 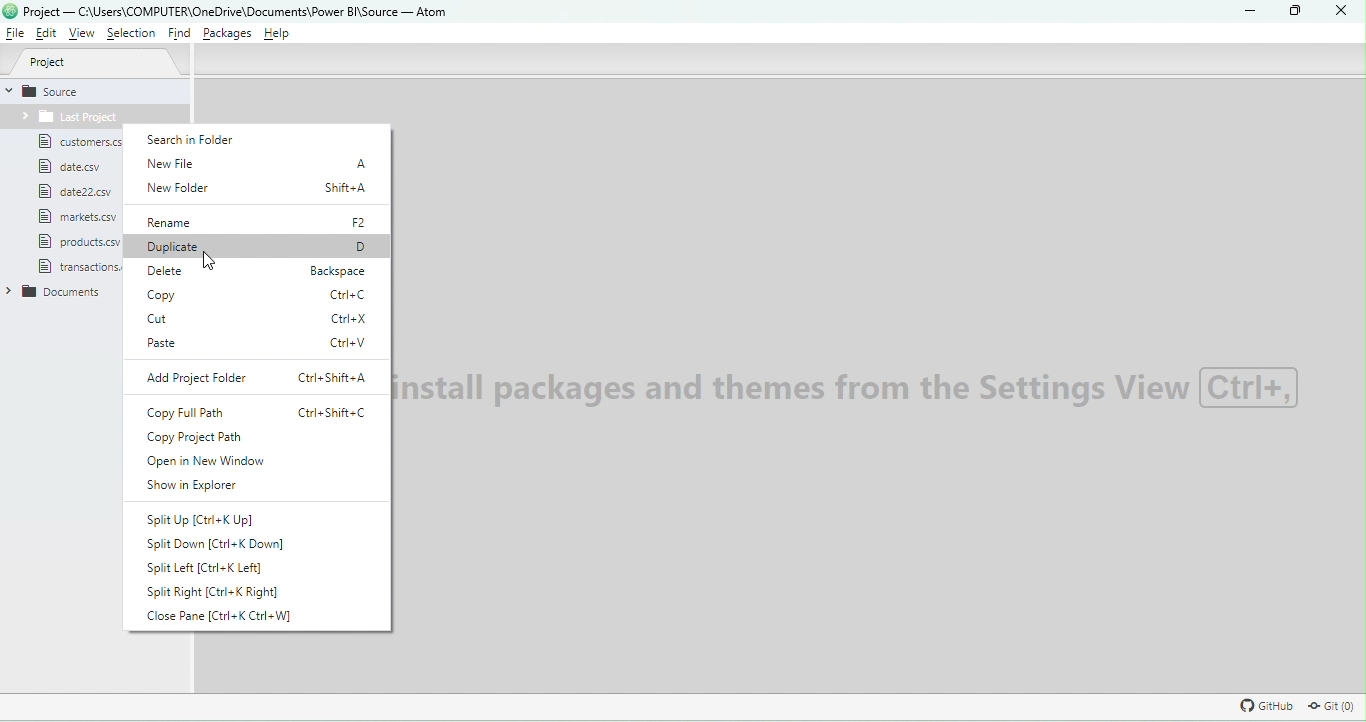 I want to click on File, so click(x=76, y=267).